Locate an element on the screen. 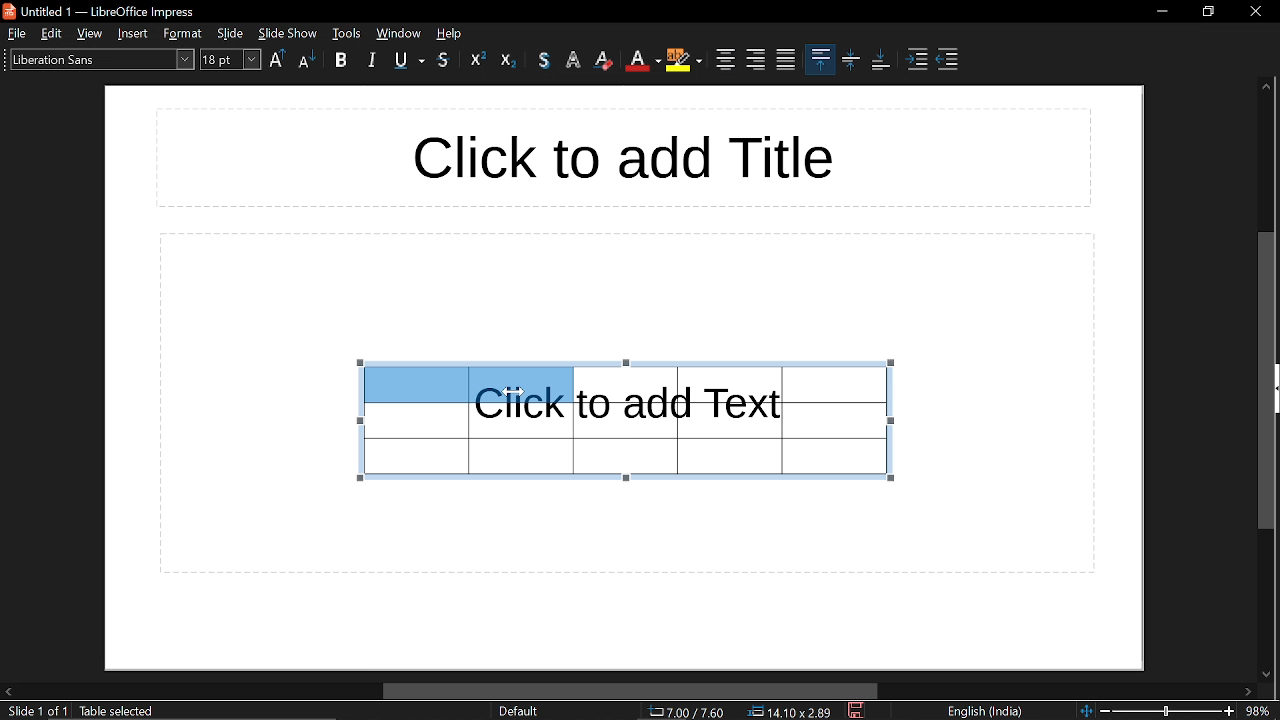 This screenshot has width=1280, height=720. center is located at coordinates (723, 60).